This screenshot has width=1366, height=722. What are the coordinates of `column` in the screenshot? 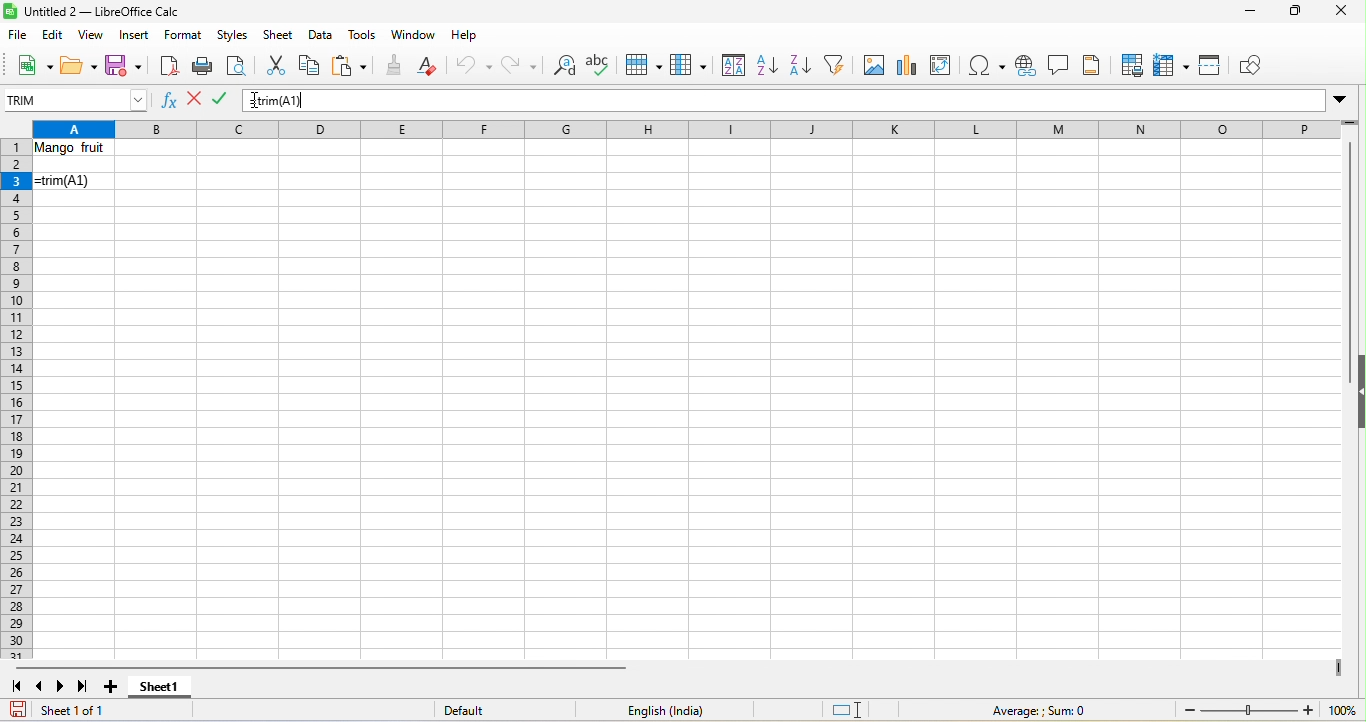 It's located at (689, 67).